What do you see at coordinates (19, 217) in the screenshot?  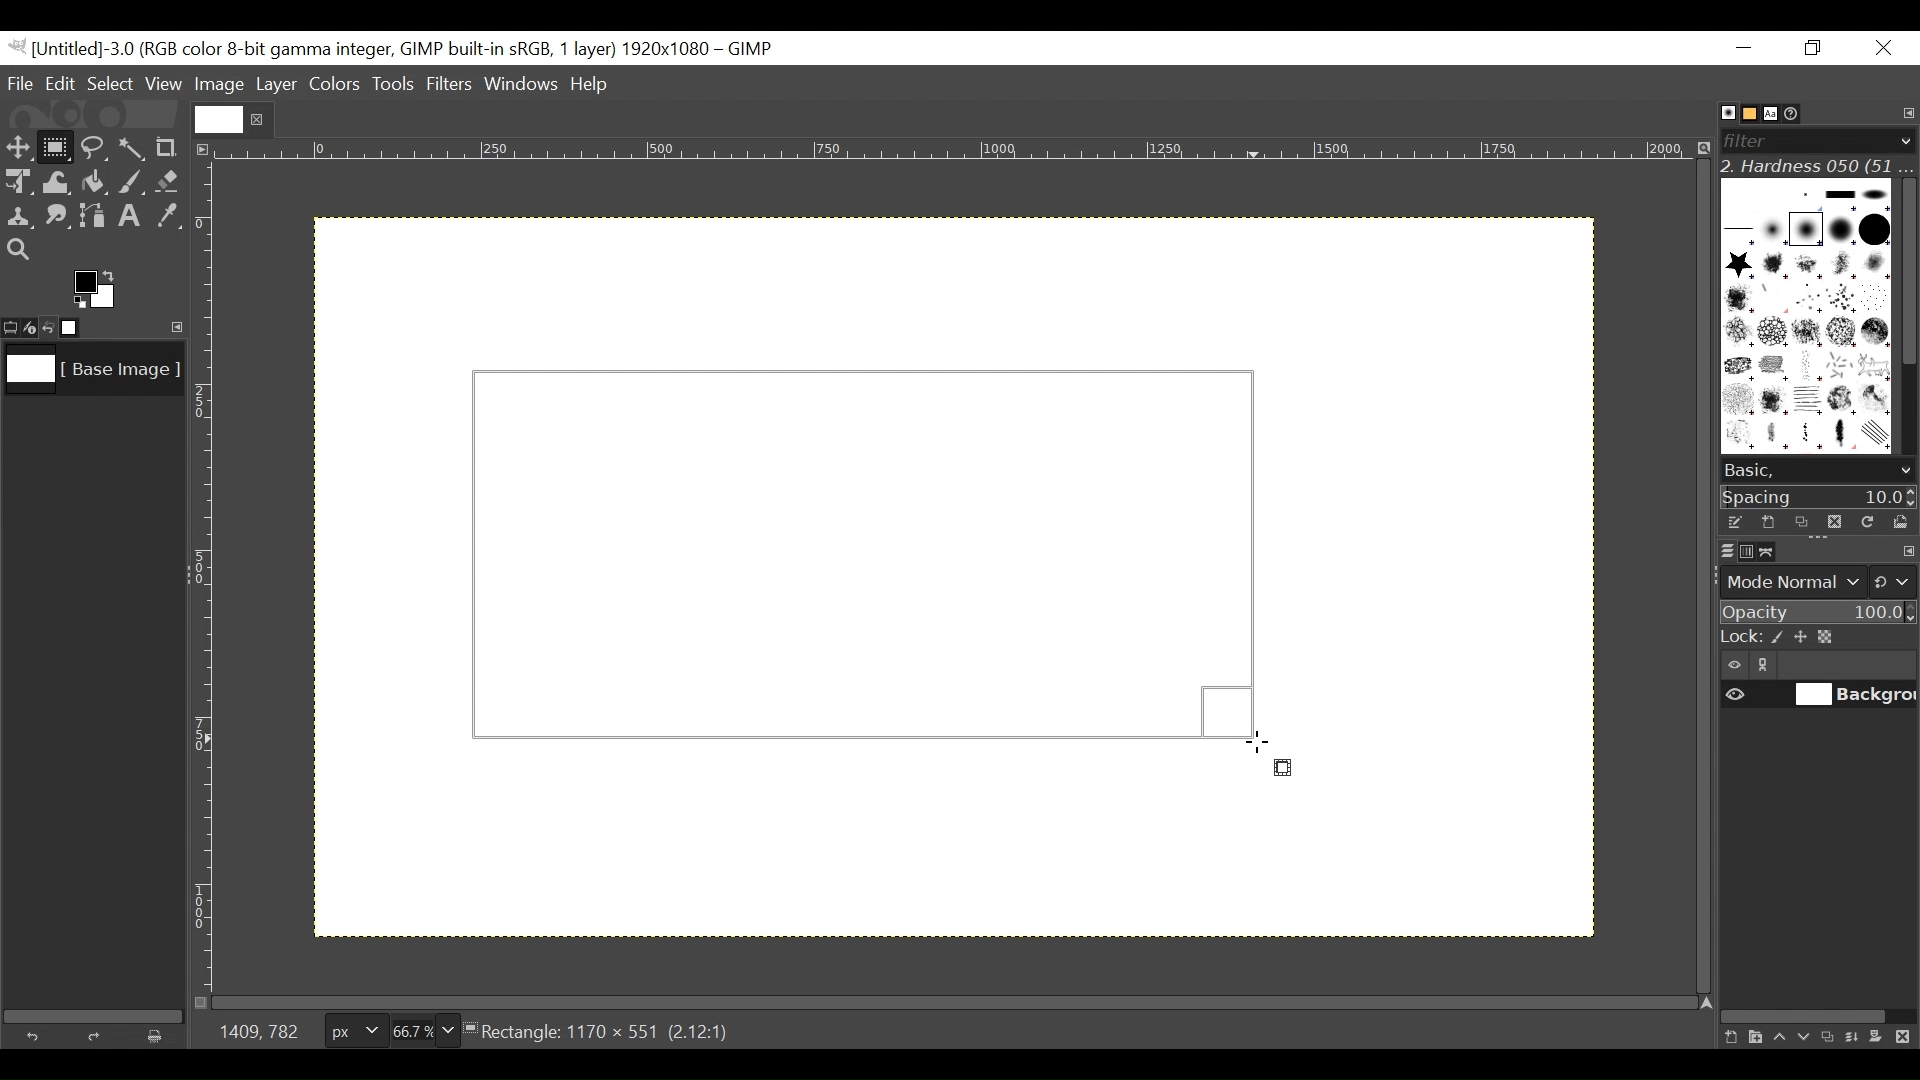 I see `Clone tool` at bounding box center [19, 217].